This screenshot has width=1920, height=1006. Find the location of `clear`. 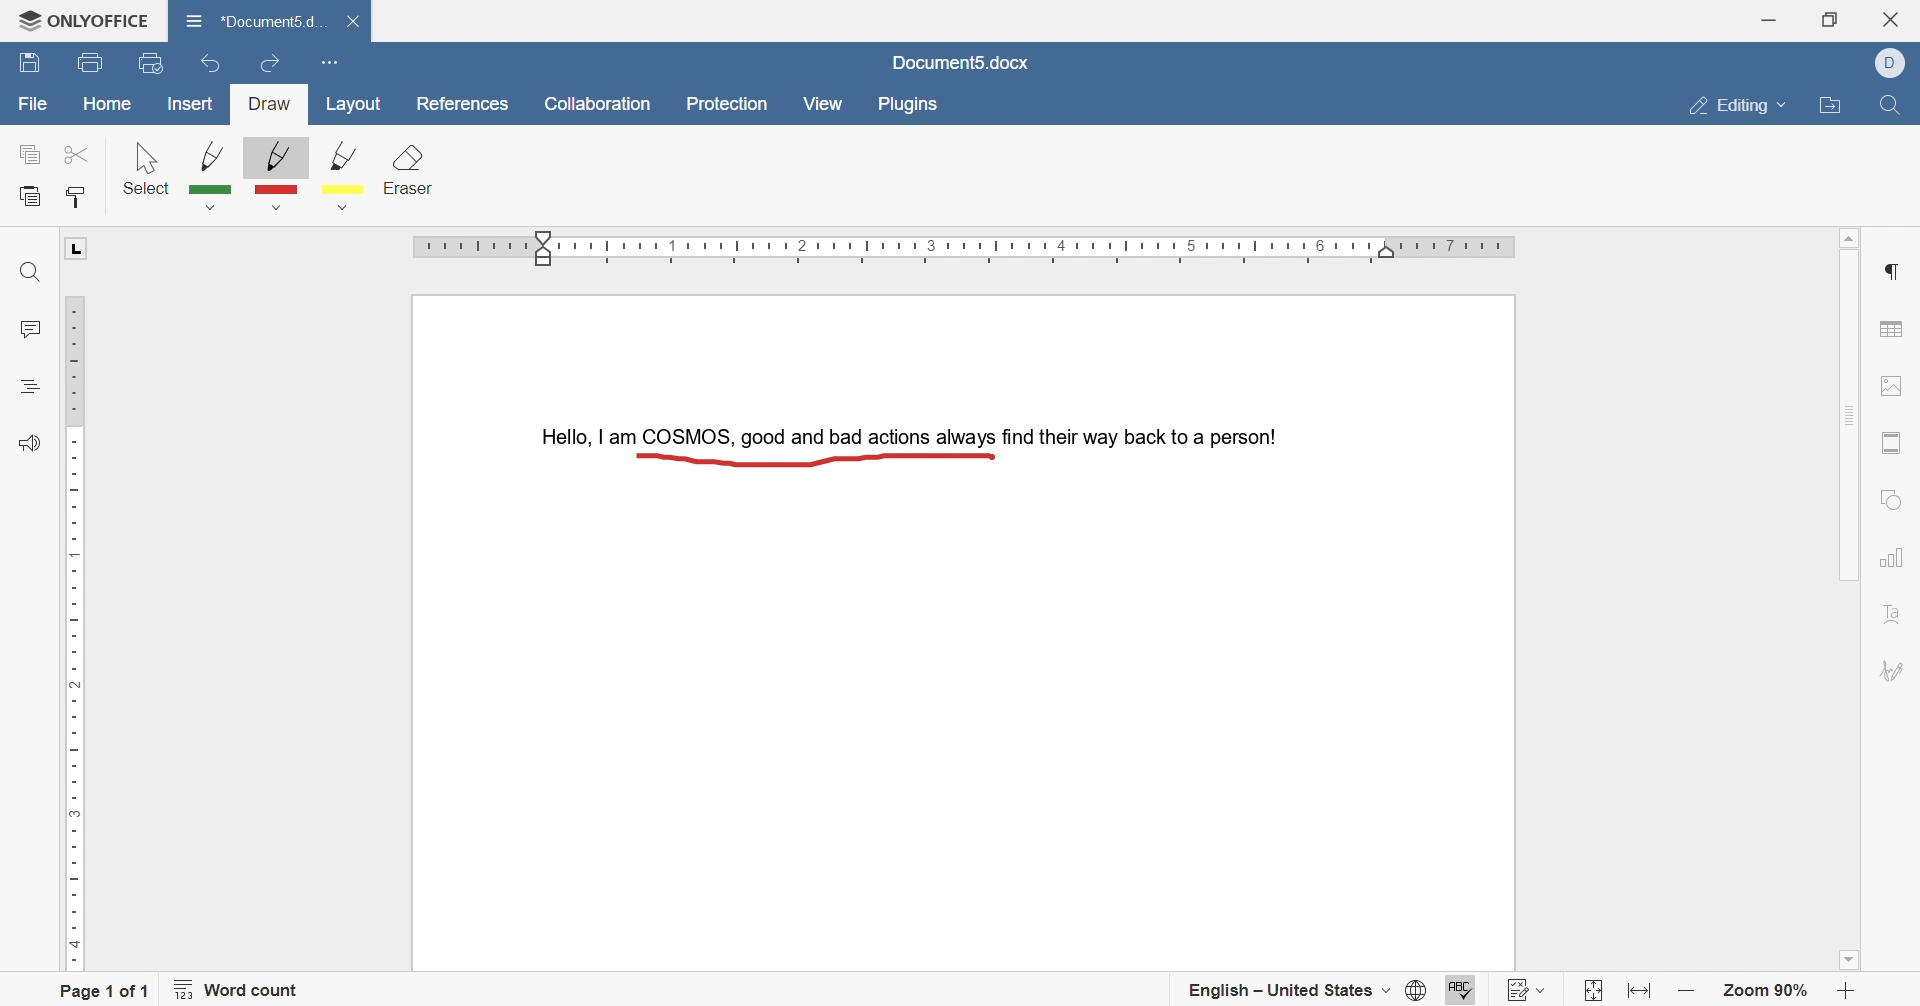

clear is located at coordinates (411, 173).